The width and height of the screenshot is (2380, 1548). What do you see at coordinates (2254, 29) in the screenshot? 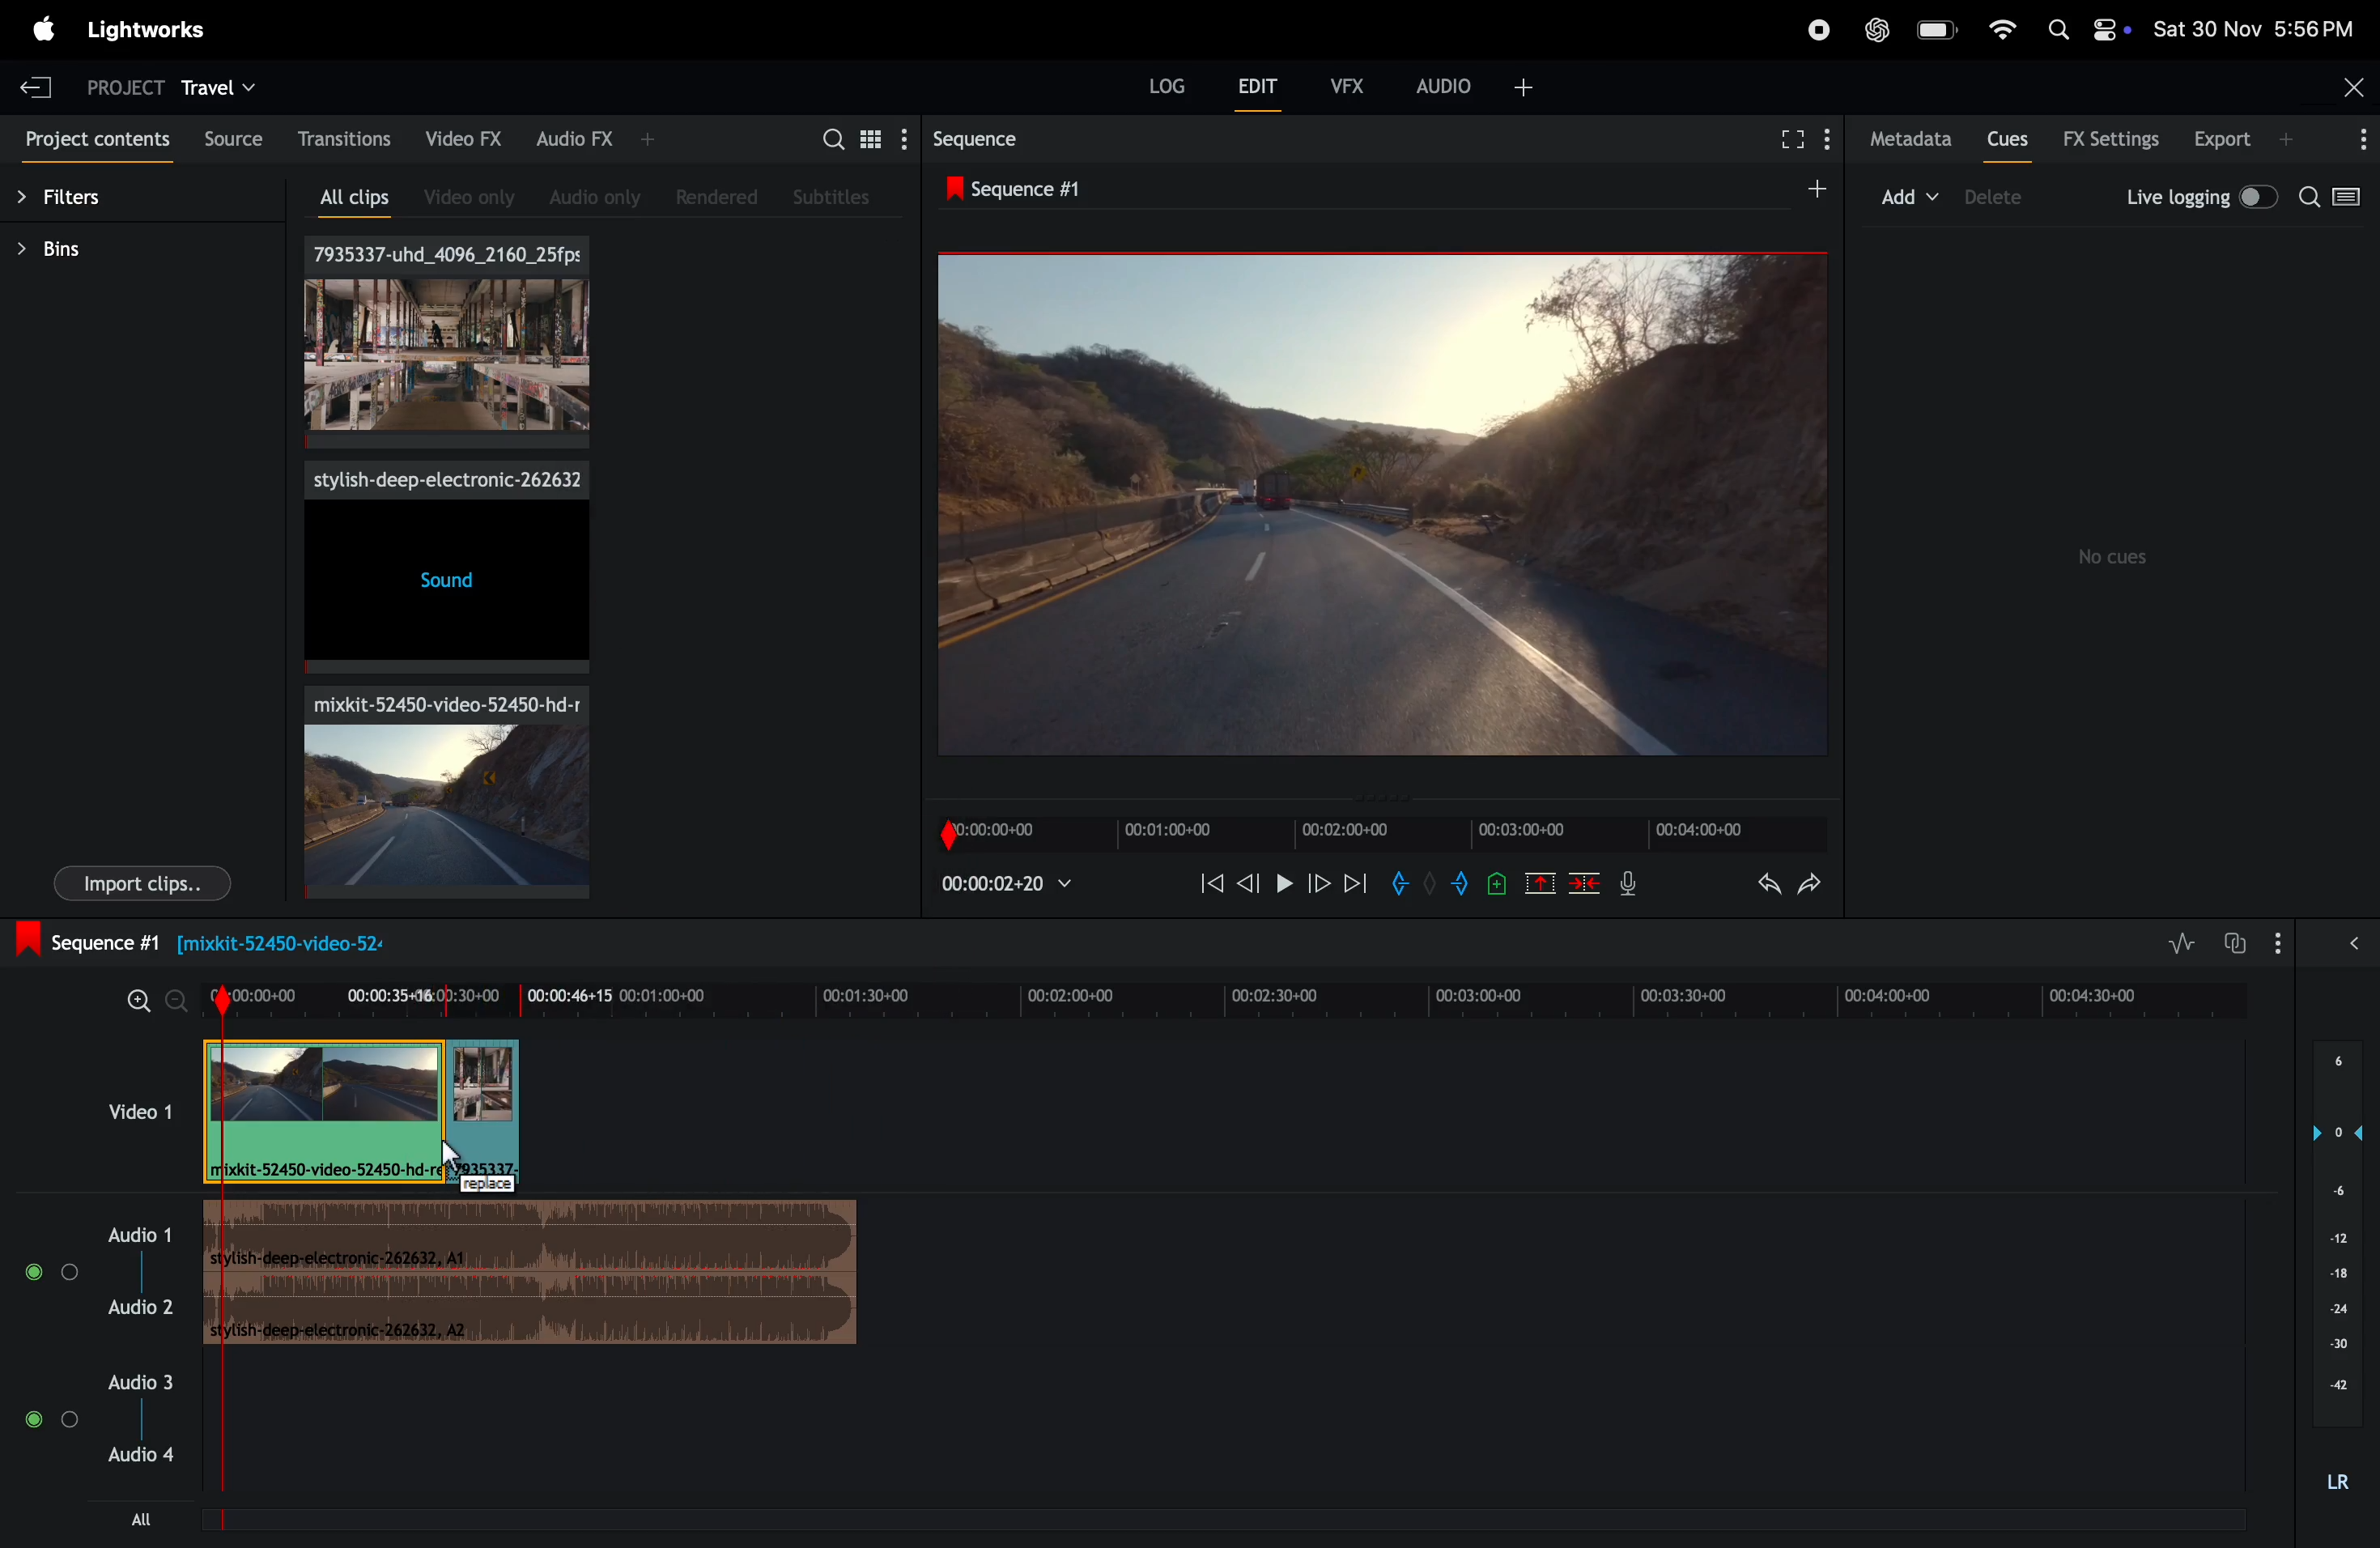
I see `date and time` at bounding box center [2254, 29].